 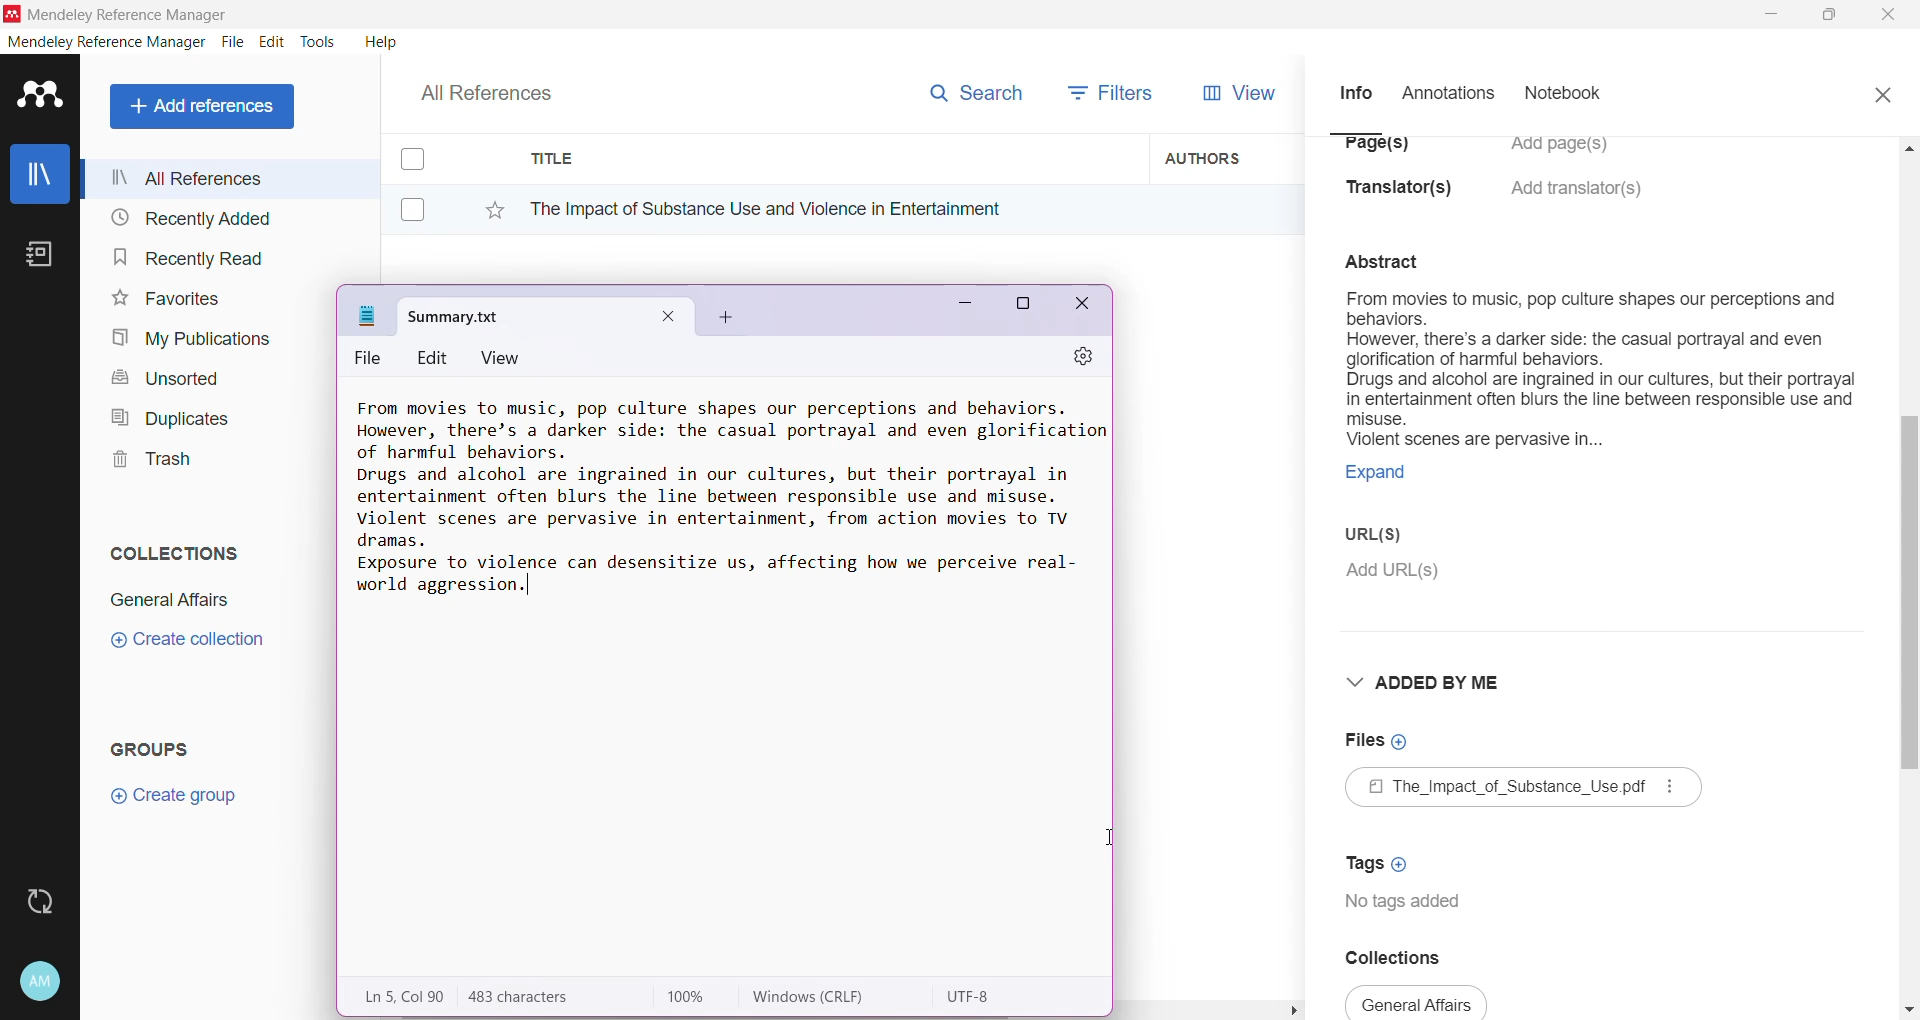 I want to click on Recently Added, so click(x=188, y=219).